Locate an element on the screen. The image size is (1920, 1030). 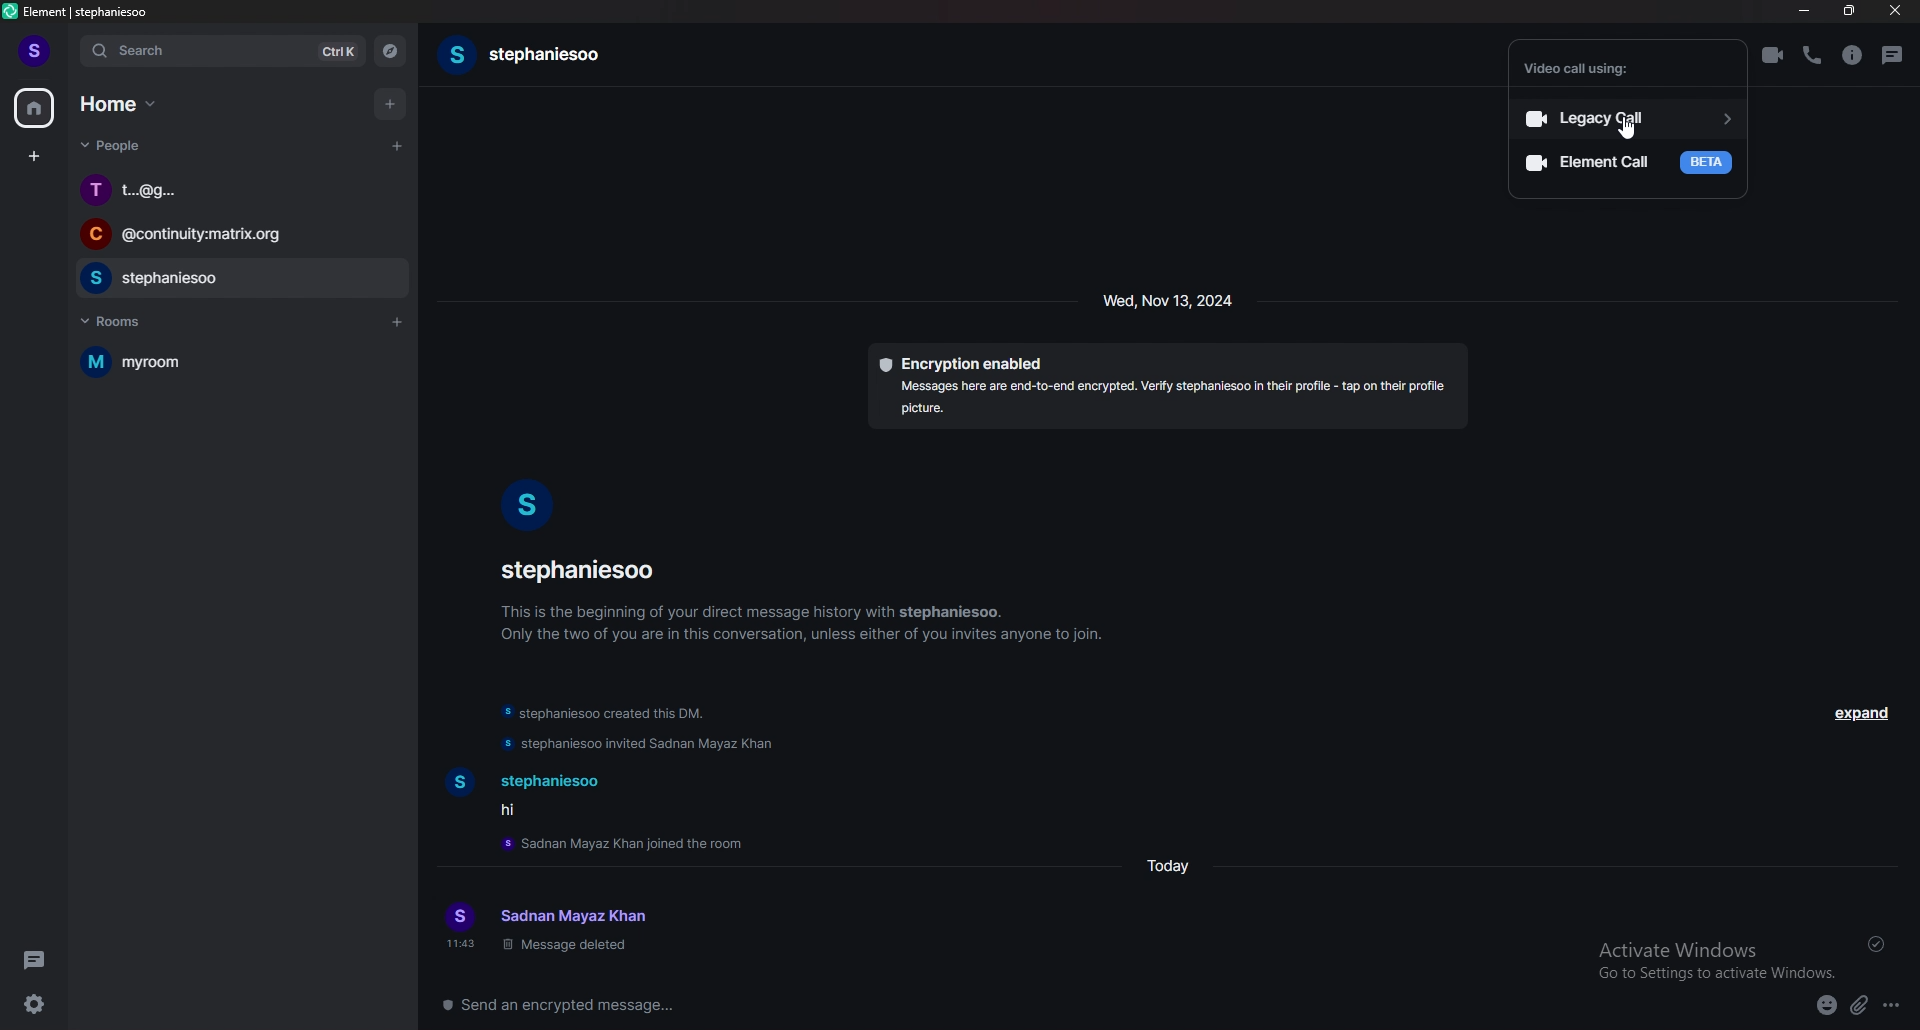
cursor is located at coordinates (1629, 135).